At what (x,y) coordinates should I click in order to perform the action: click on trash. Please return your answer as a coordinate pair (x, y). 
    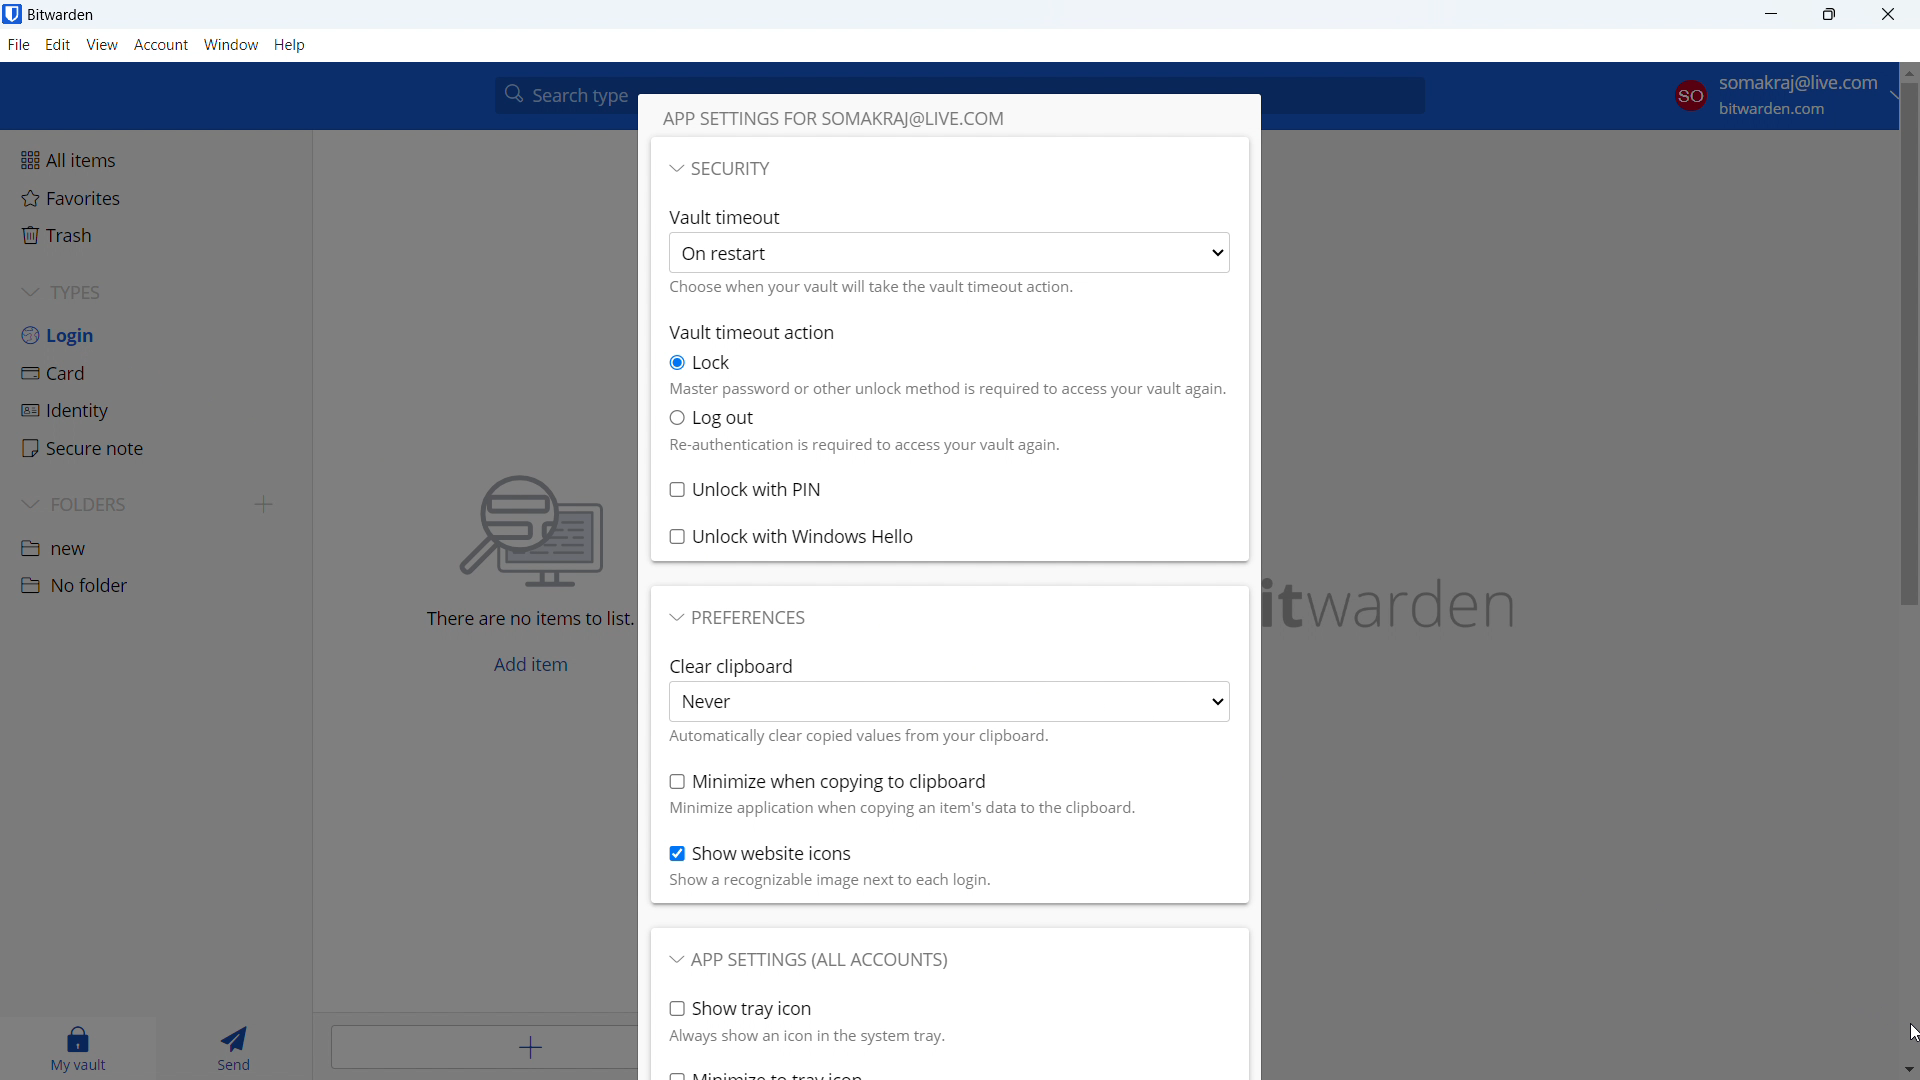
    Looking at the image, I should click on (153, 235).